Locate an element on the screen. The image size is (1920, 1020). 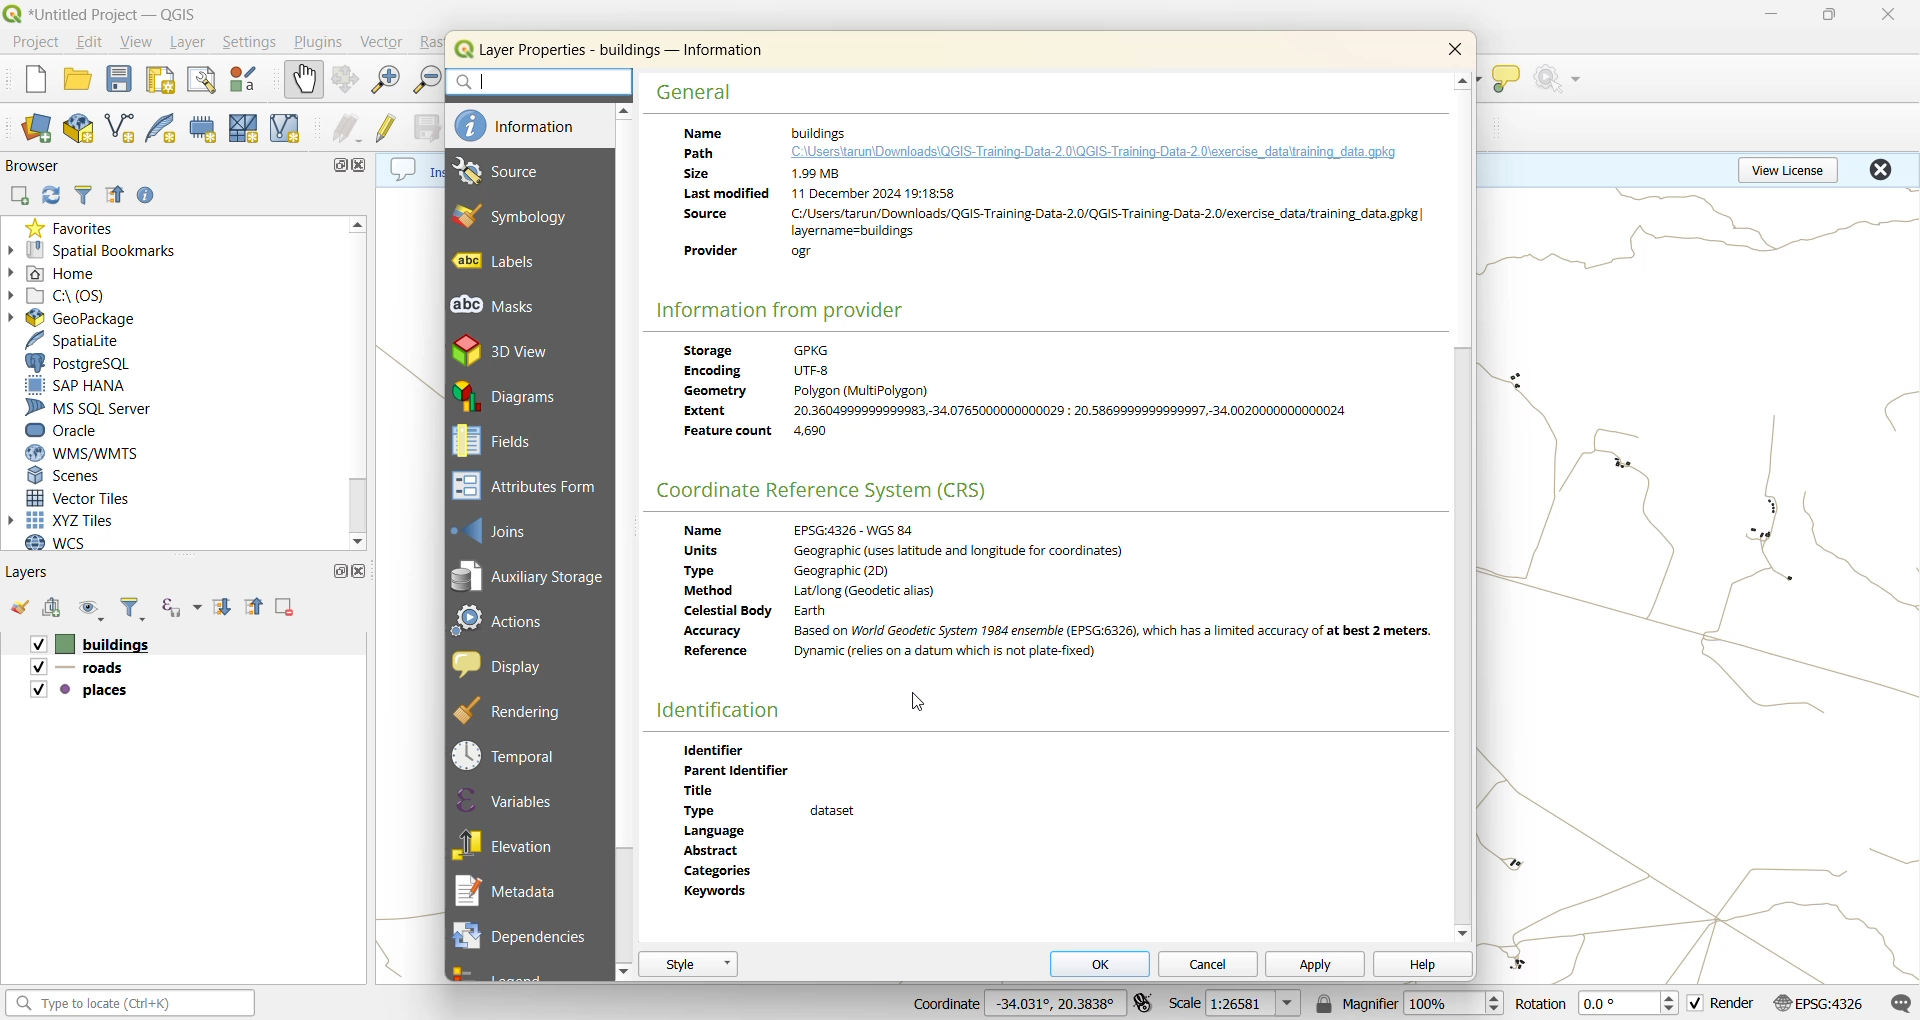
settings is located at coordinates (250, 45).